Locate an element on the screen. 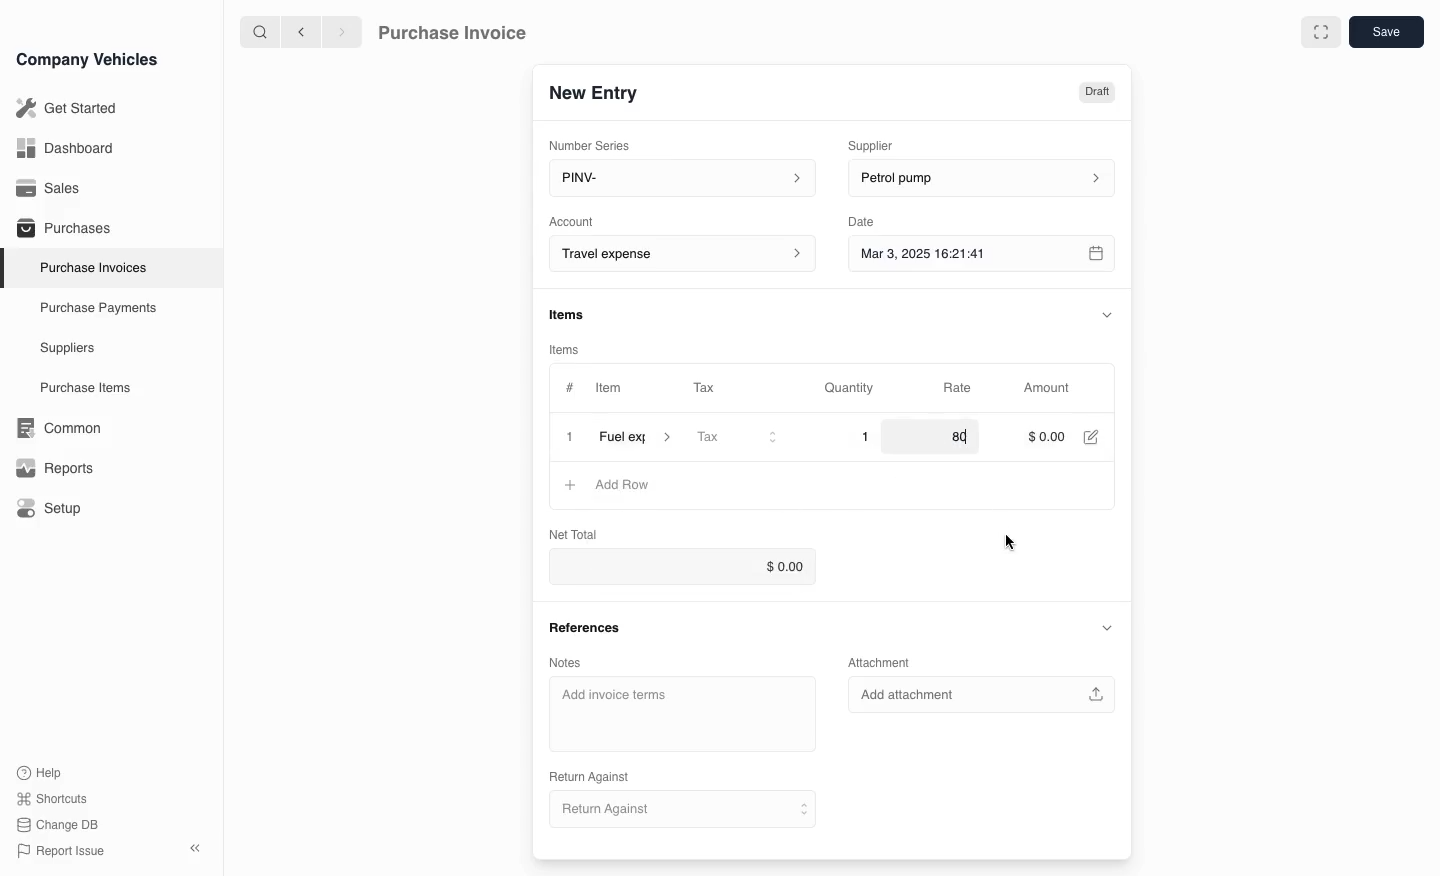 This screenshot has height=876, width=1440. Suppliers is located at coordinates (66, 349).